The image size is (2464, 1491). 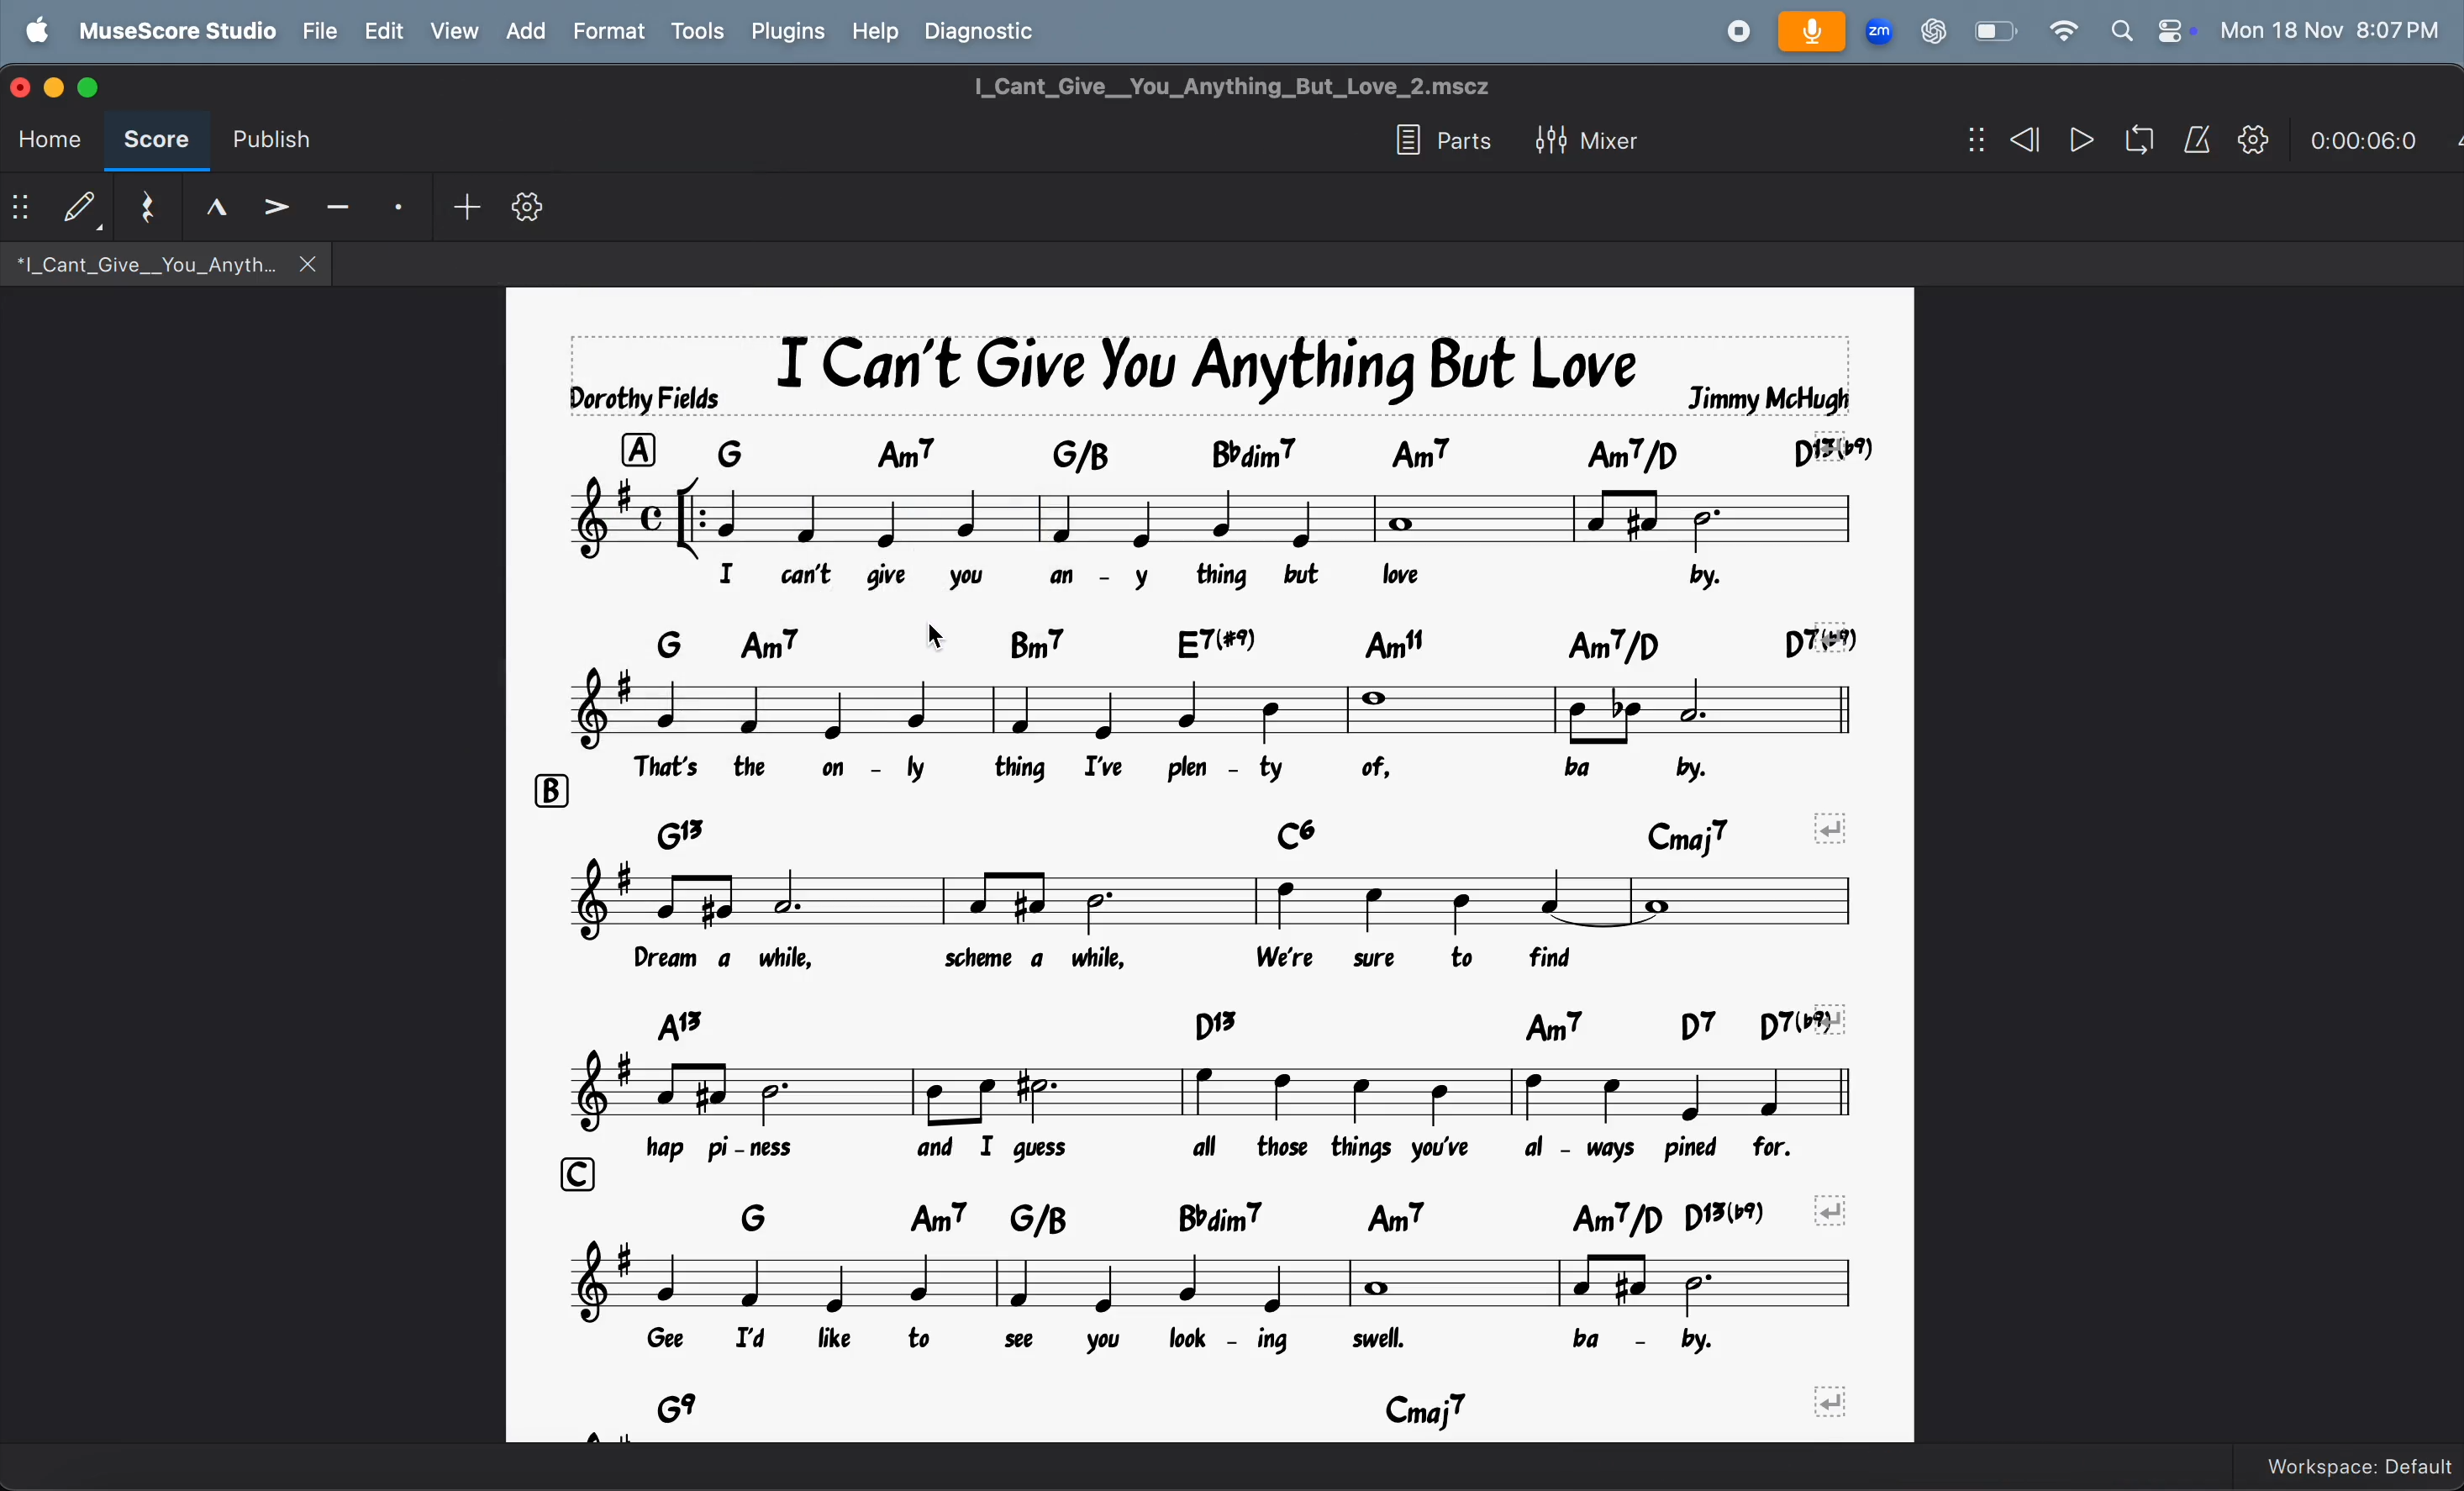 What do you see at coordinates (2078, 138) in the screenshot?
I see `play` at bounding box center [2078, 138].